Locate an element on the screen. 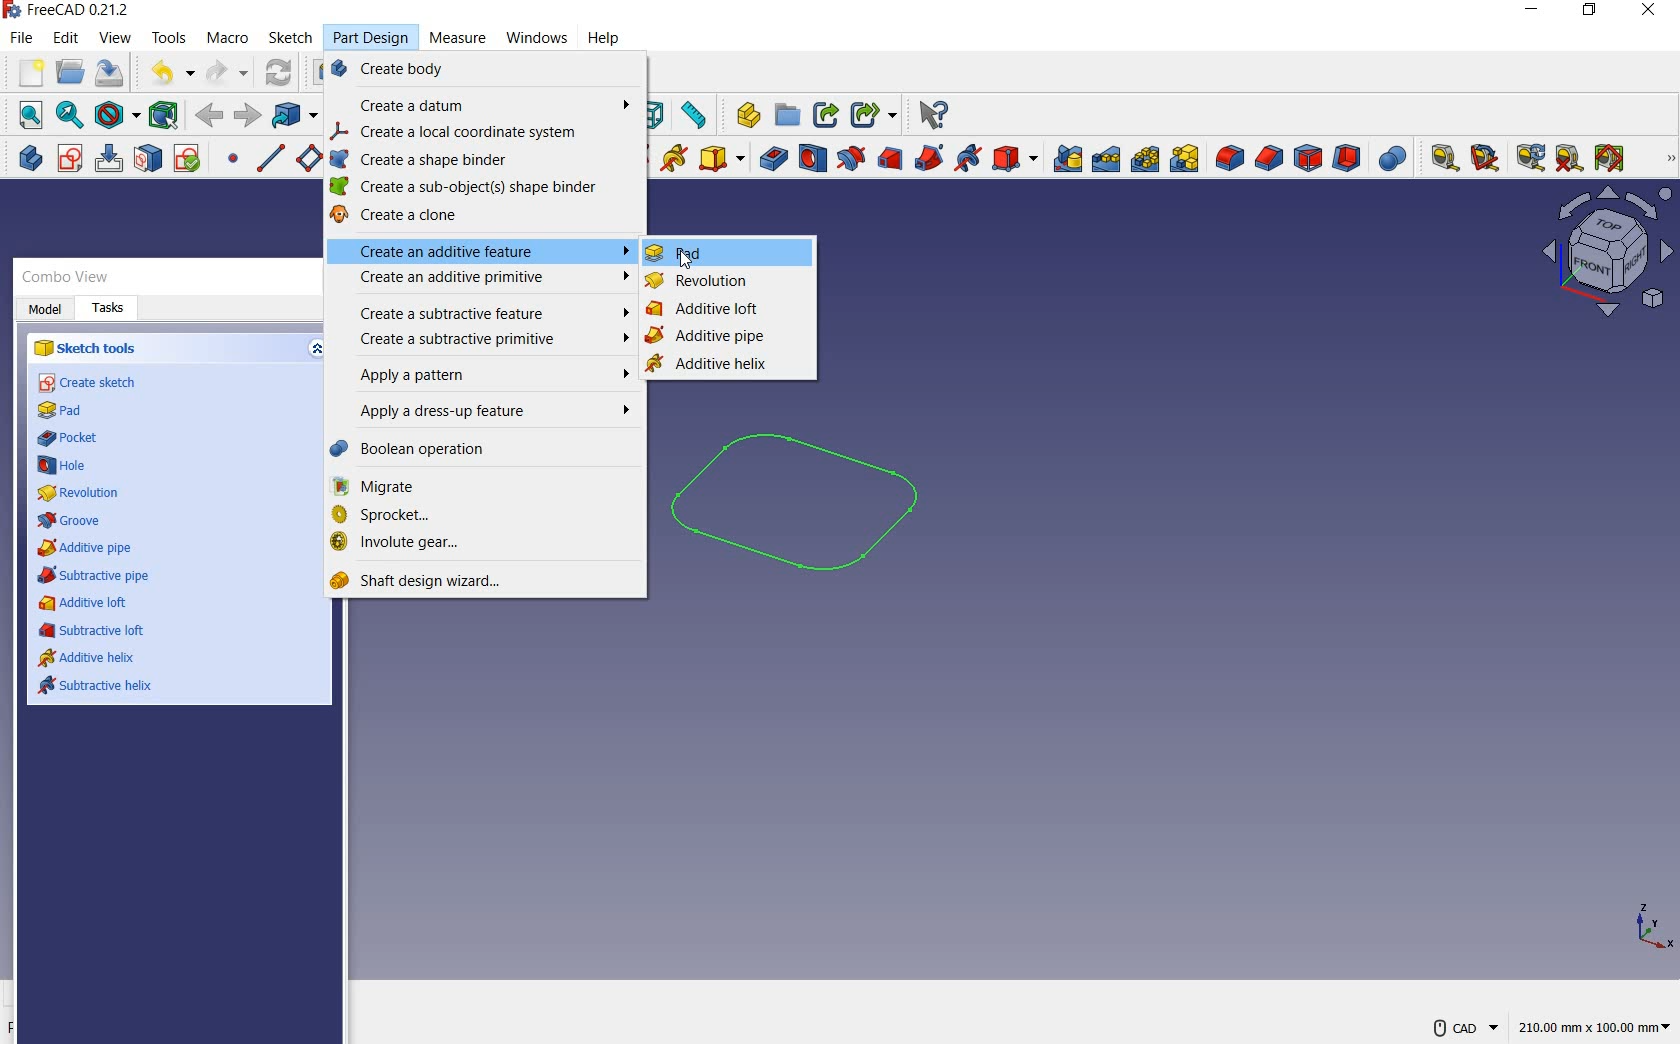 The height and width of the screenshot is (1044, 1680). shaft design wizard is located at coordinates (431, 580).